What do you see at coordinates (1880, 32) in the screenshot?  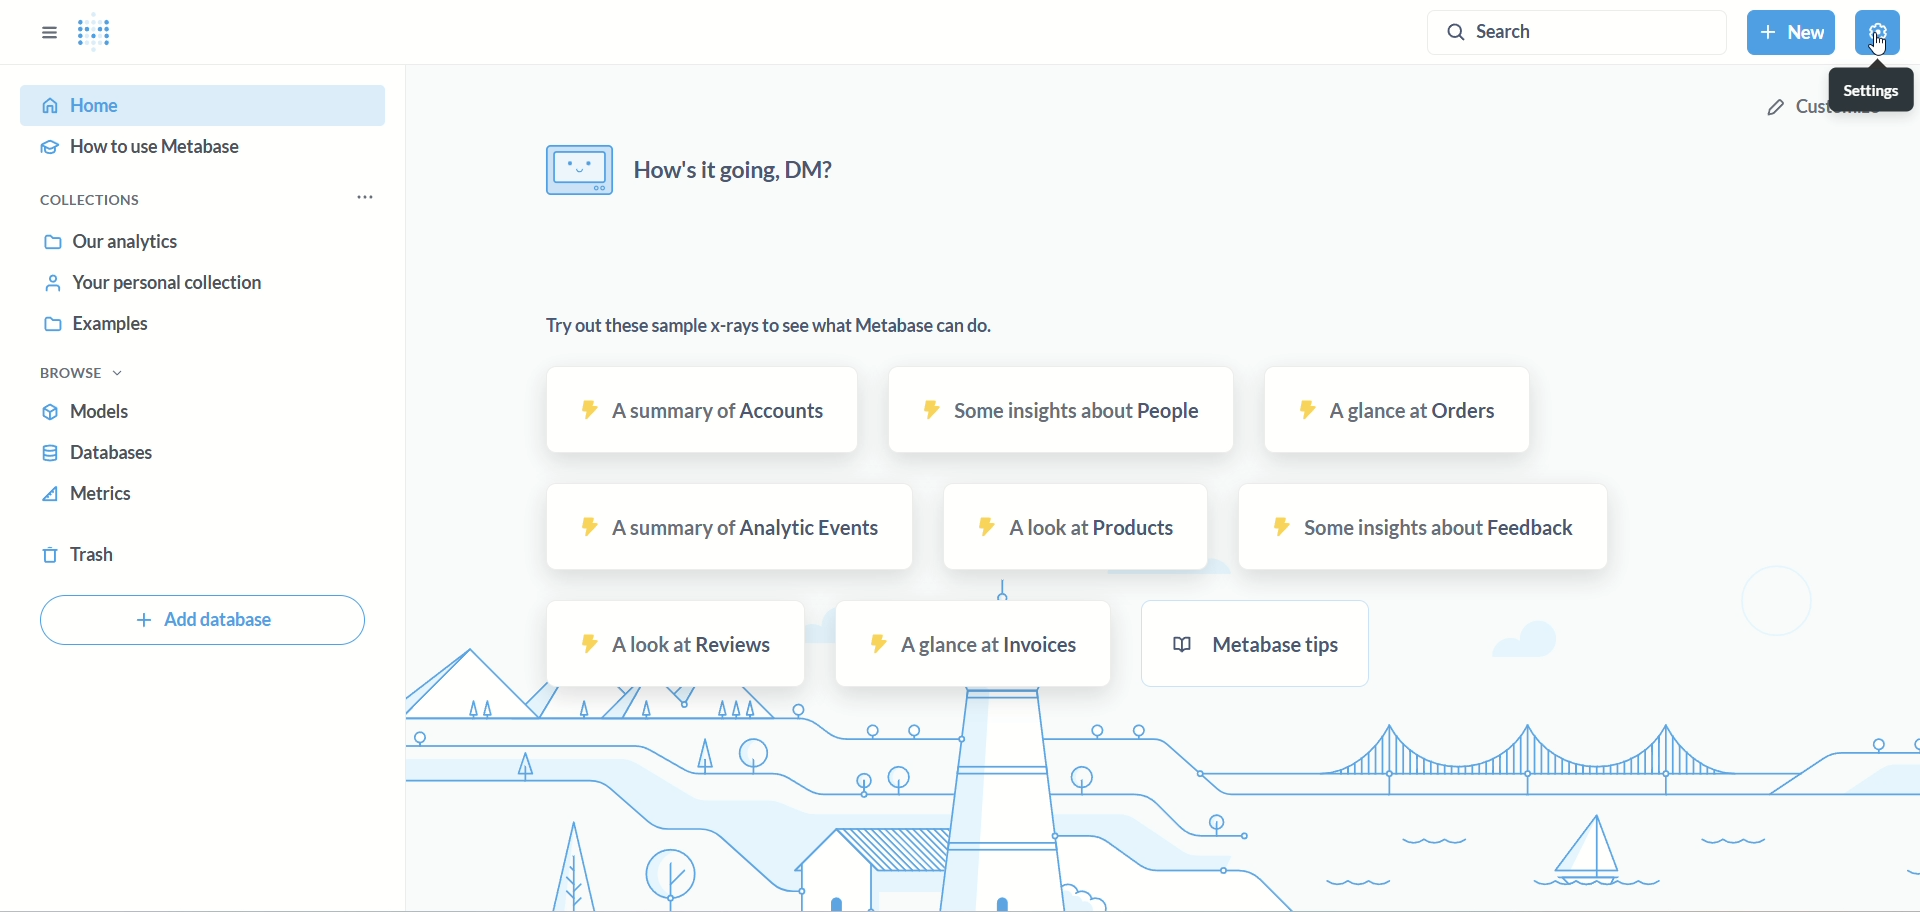 I see `settings` at bounding box center [1880, 32].